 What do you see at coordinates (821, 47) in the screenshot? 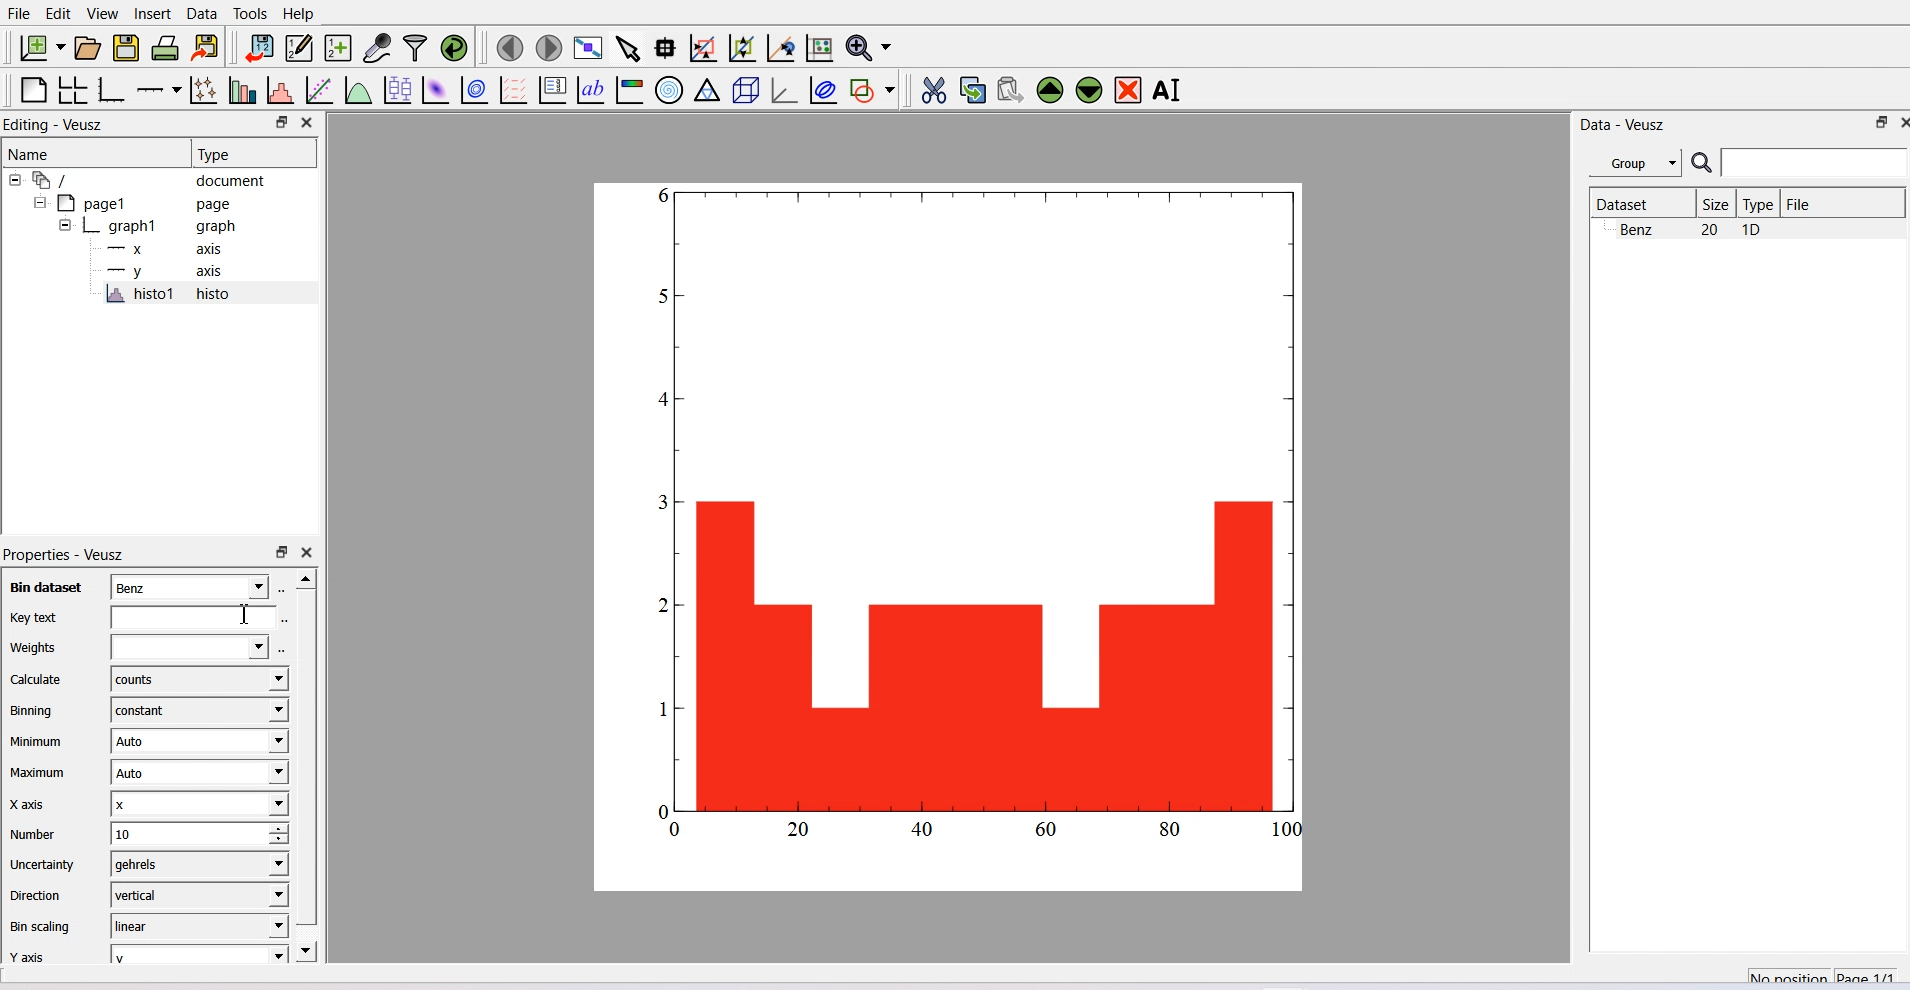
I see `Reset graph axes` at bounding box center [821, 47].